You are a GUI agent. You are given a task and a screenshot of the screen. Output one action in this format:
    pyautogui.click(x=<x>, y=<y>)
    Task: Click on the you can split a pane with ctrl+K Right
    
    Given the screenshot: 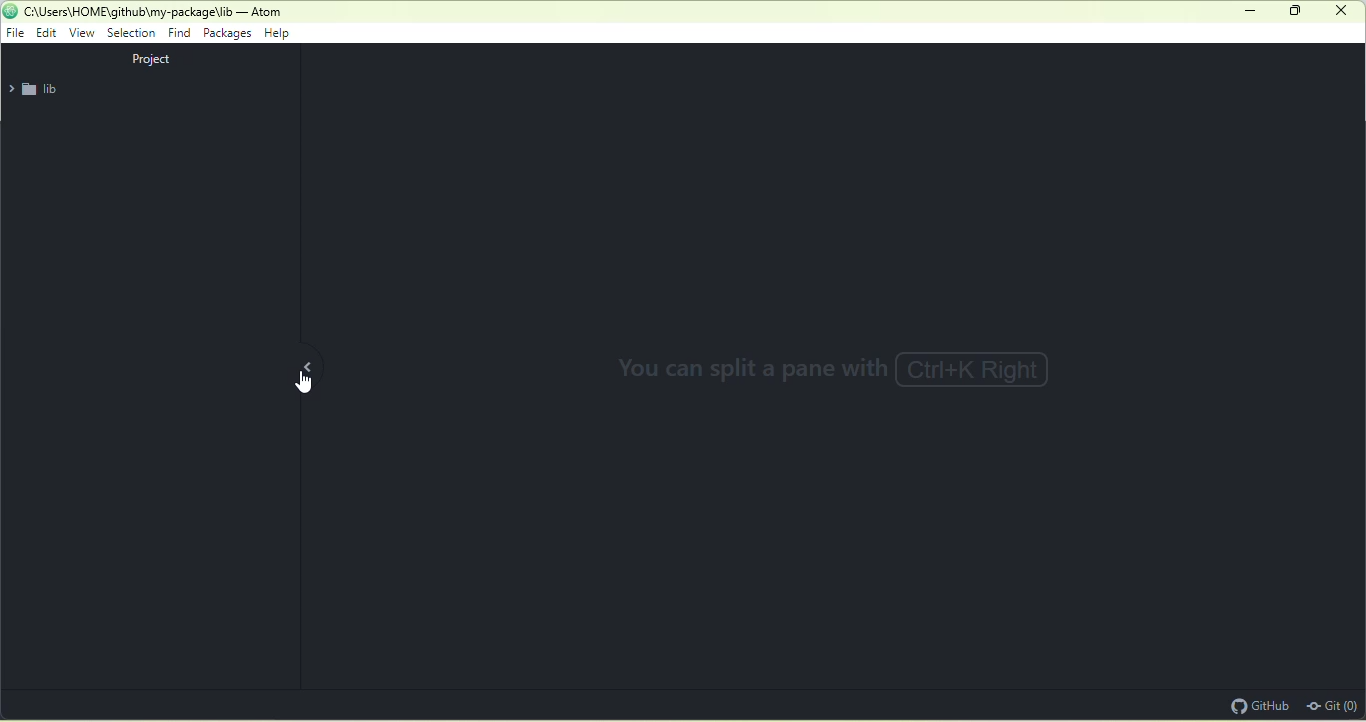 What is the action you would take?
    pyautogui.click(x=855, y=373)
    